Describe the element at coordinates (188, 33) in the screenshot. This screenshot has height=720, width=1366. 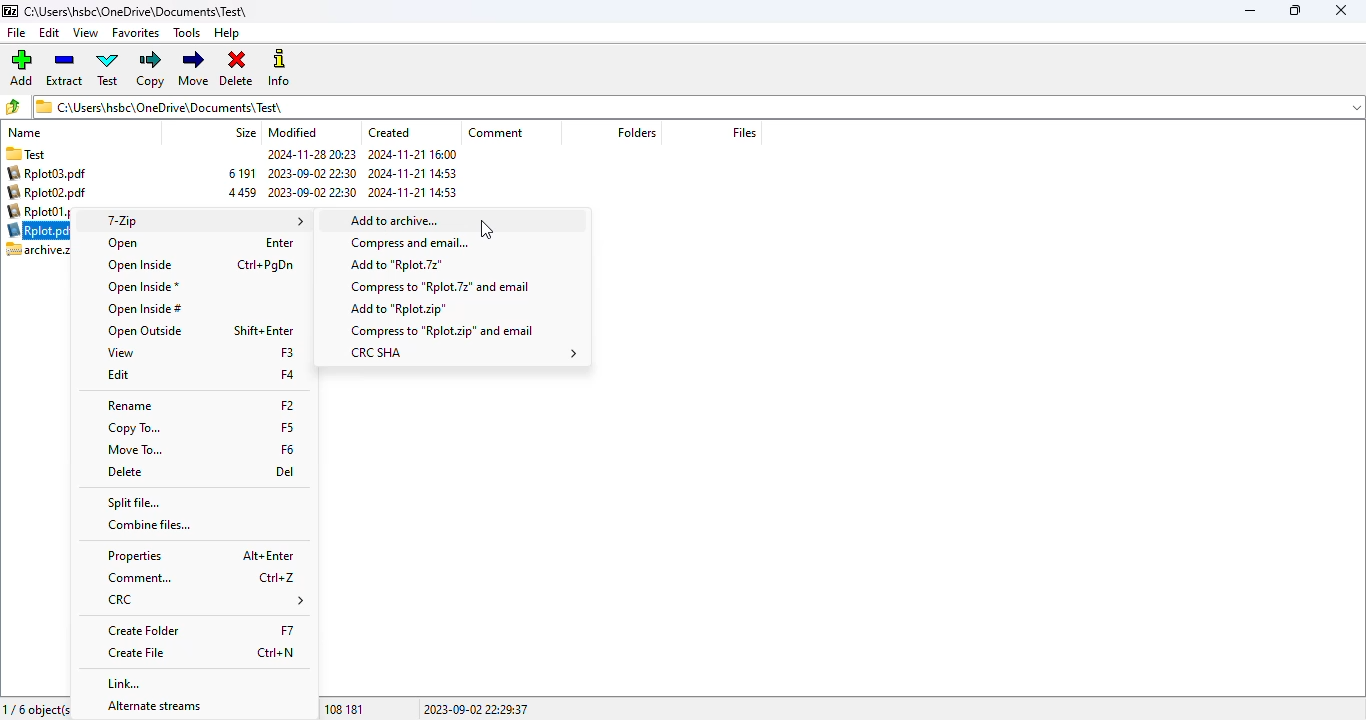
I see `tools` at that location.